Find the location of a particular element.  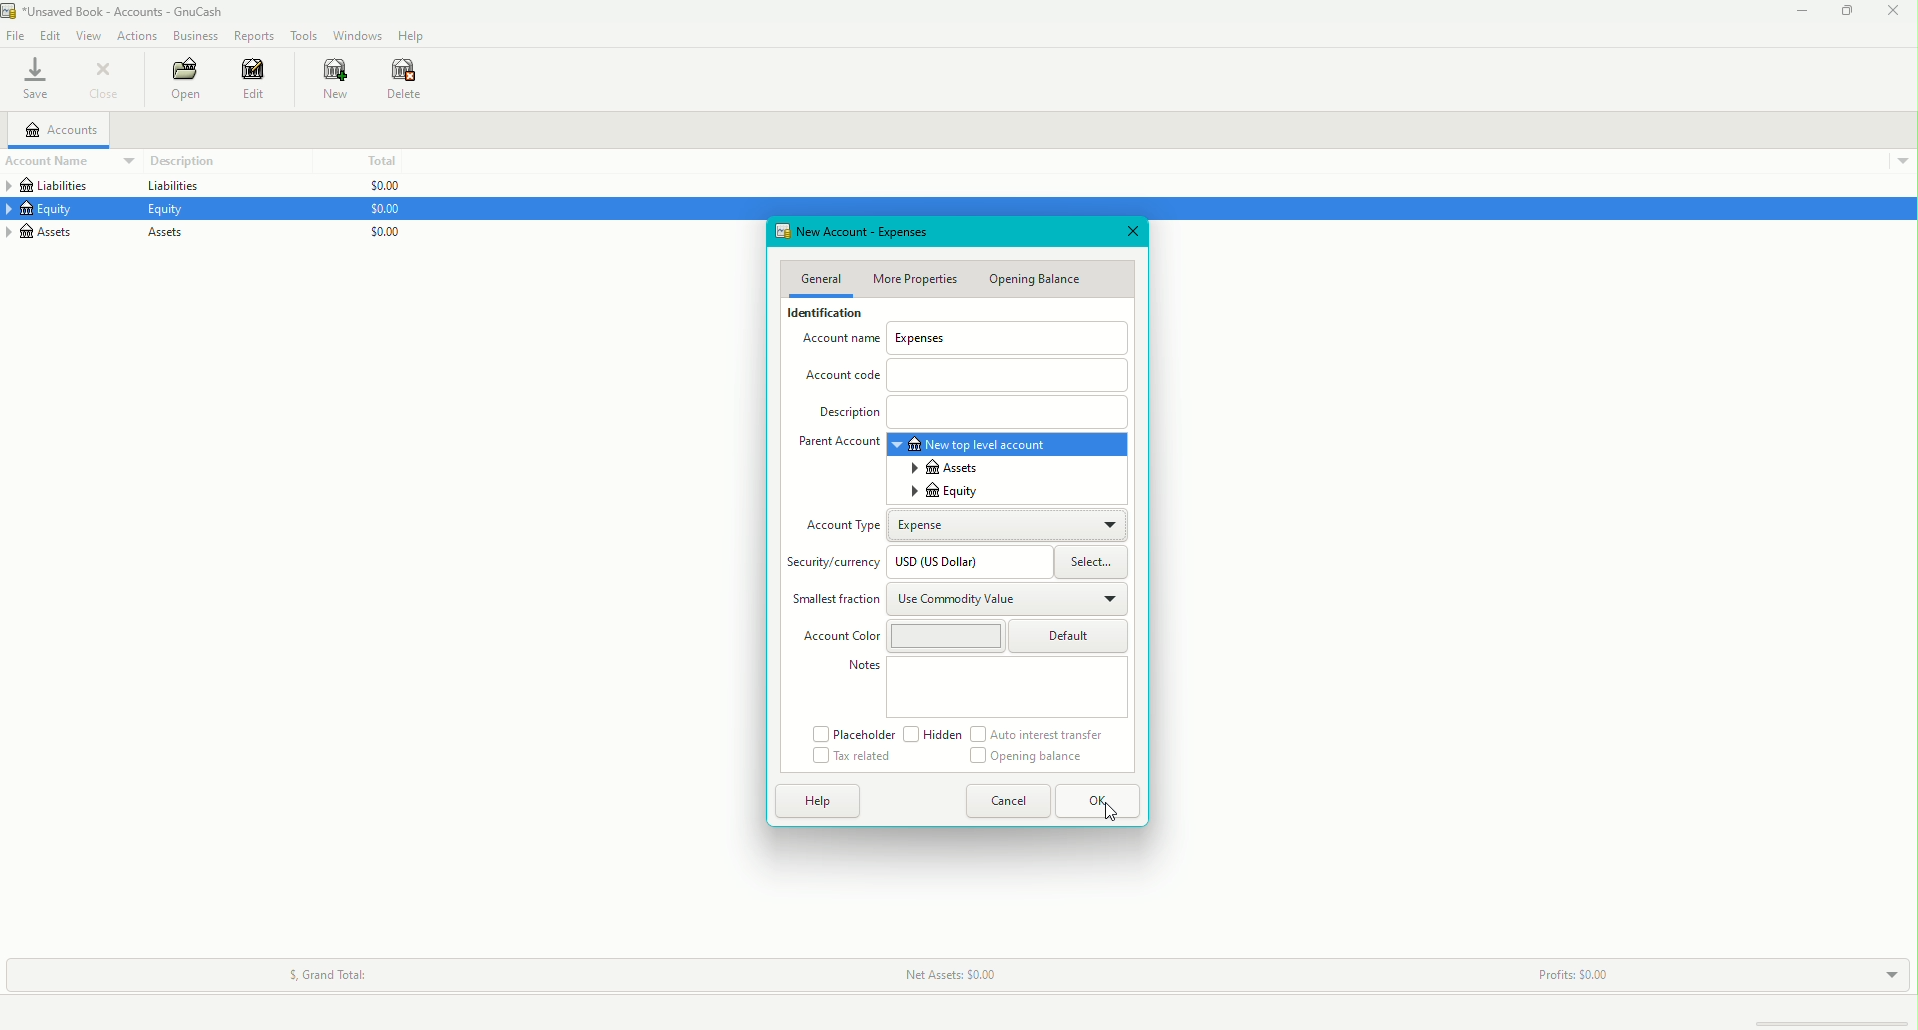

Notes is located at coordinates (863, 670).